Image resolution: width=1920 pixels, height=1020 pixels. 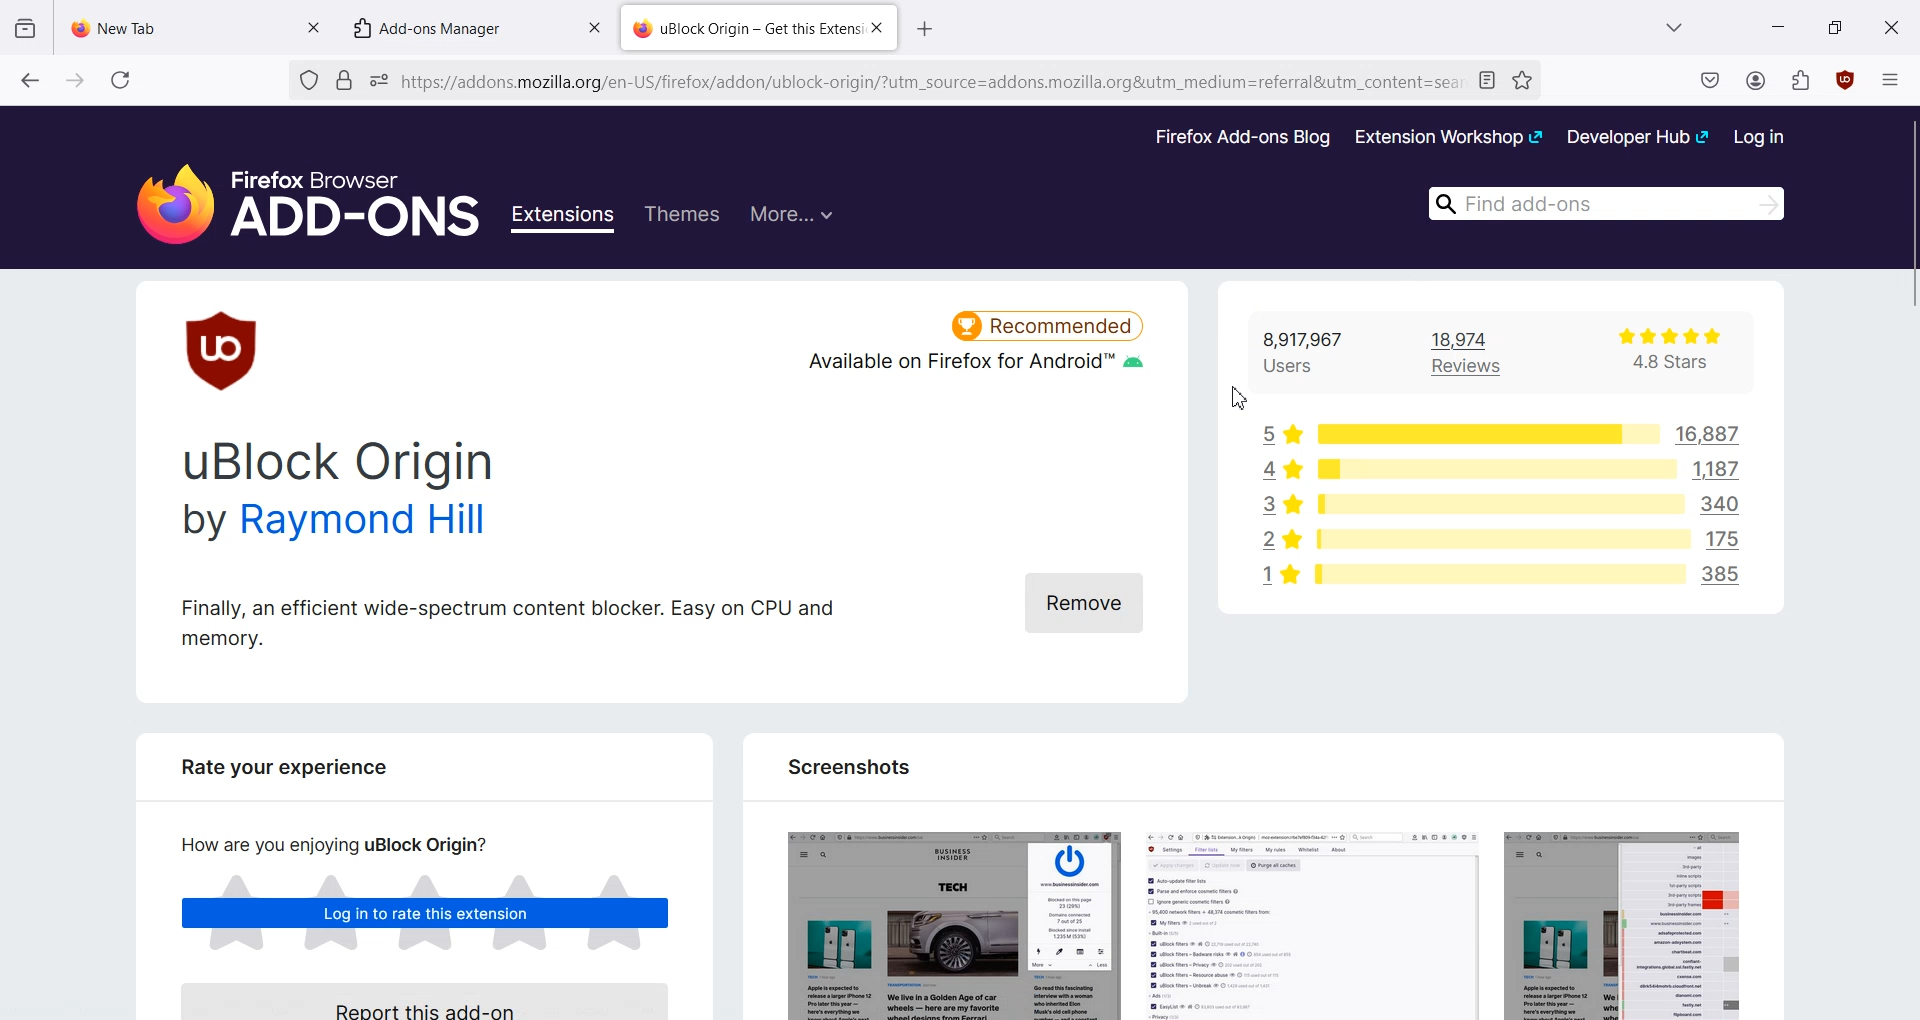 I want to click on Log in to rate this extensions, so click(x=426, y=915).